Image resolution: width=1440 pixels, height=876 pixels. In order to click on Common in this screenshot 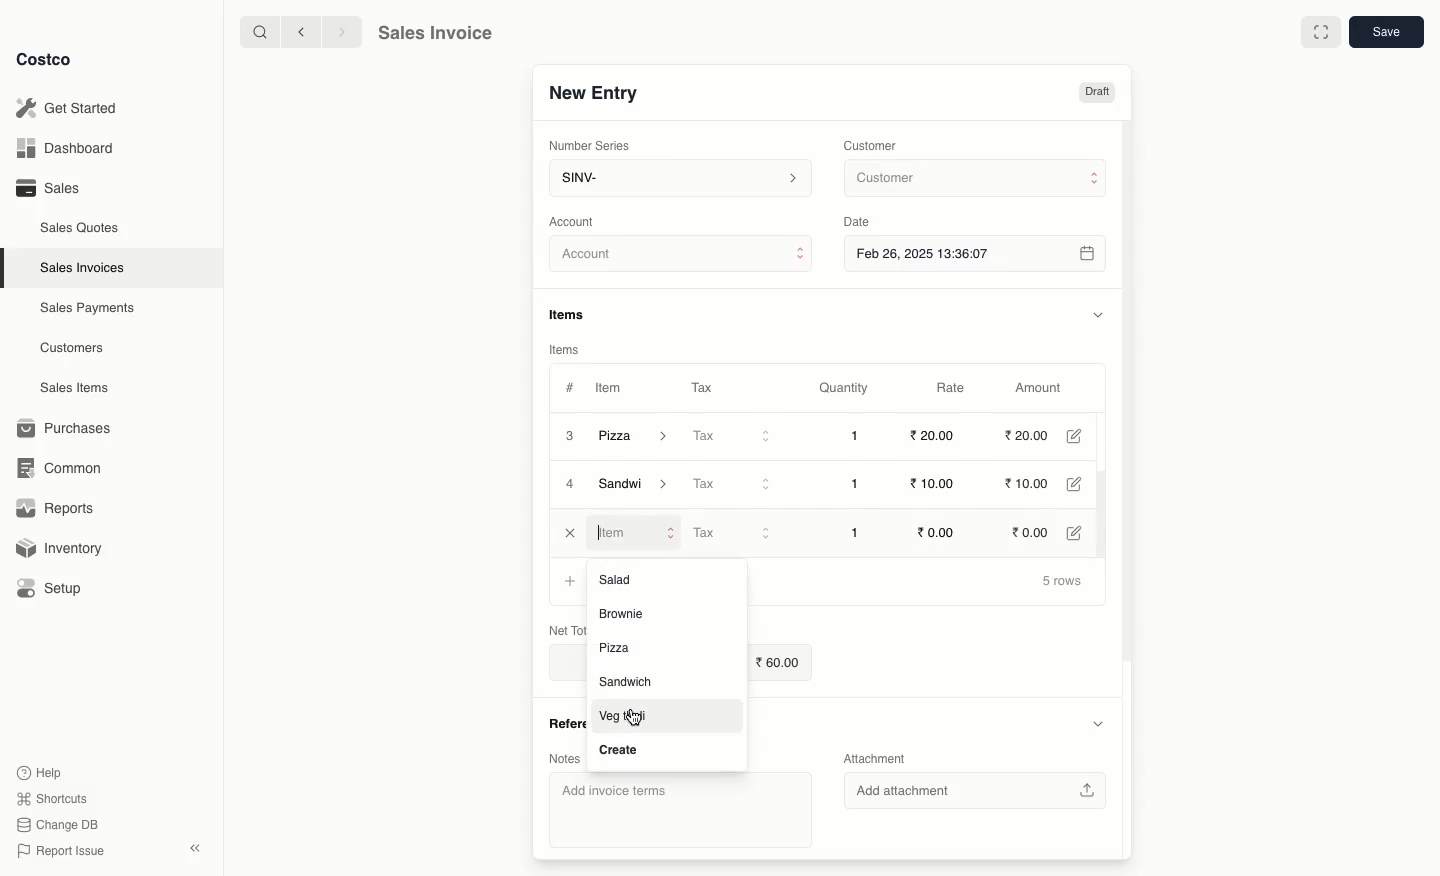, I will do `click(68, 468)`.